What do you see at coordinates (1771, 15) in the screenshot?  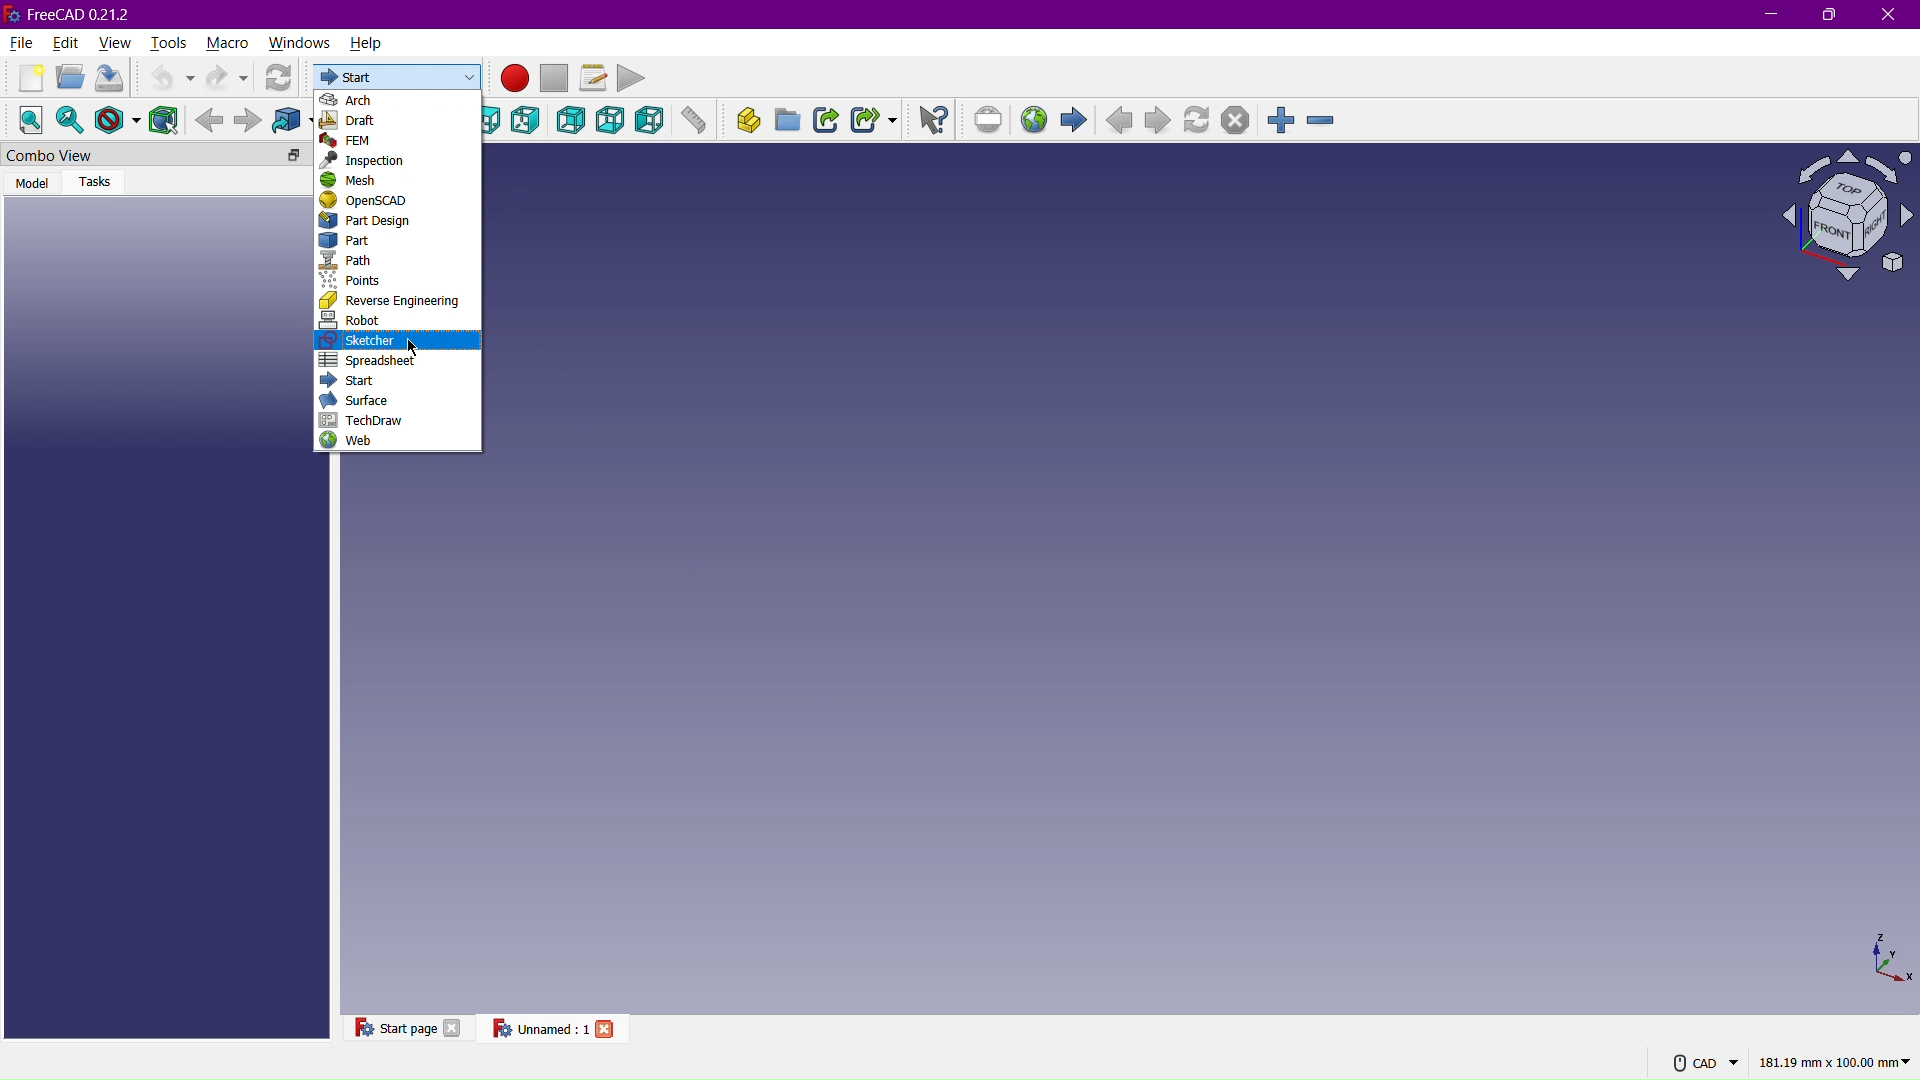 I see `Minimize` at bounding box center [1771, 15].